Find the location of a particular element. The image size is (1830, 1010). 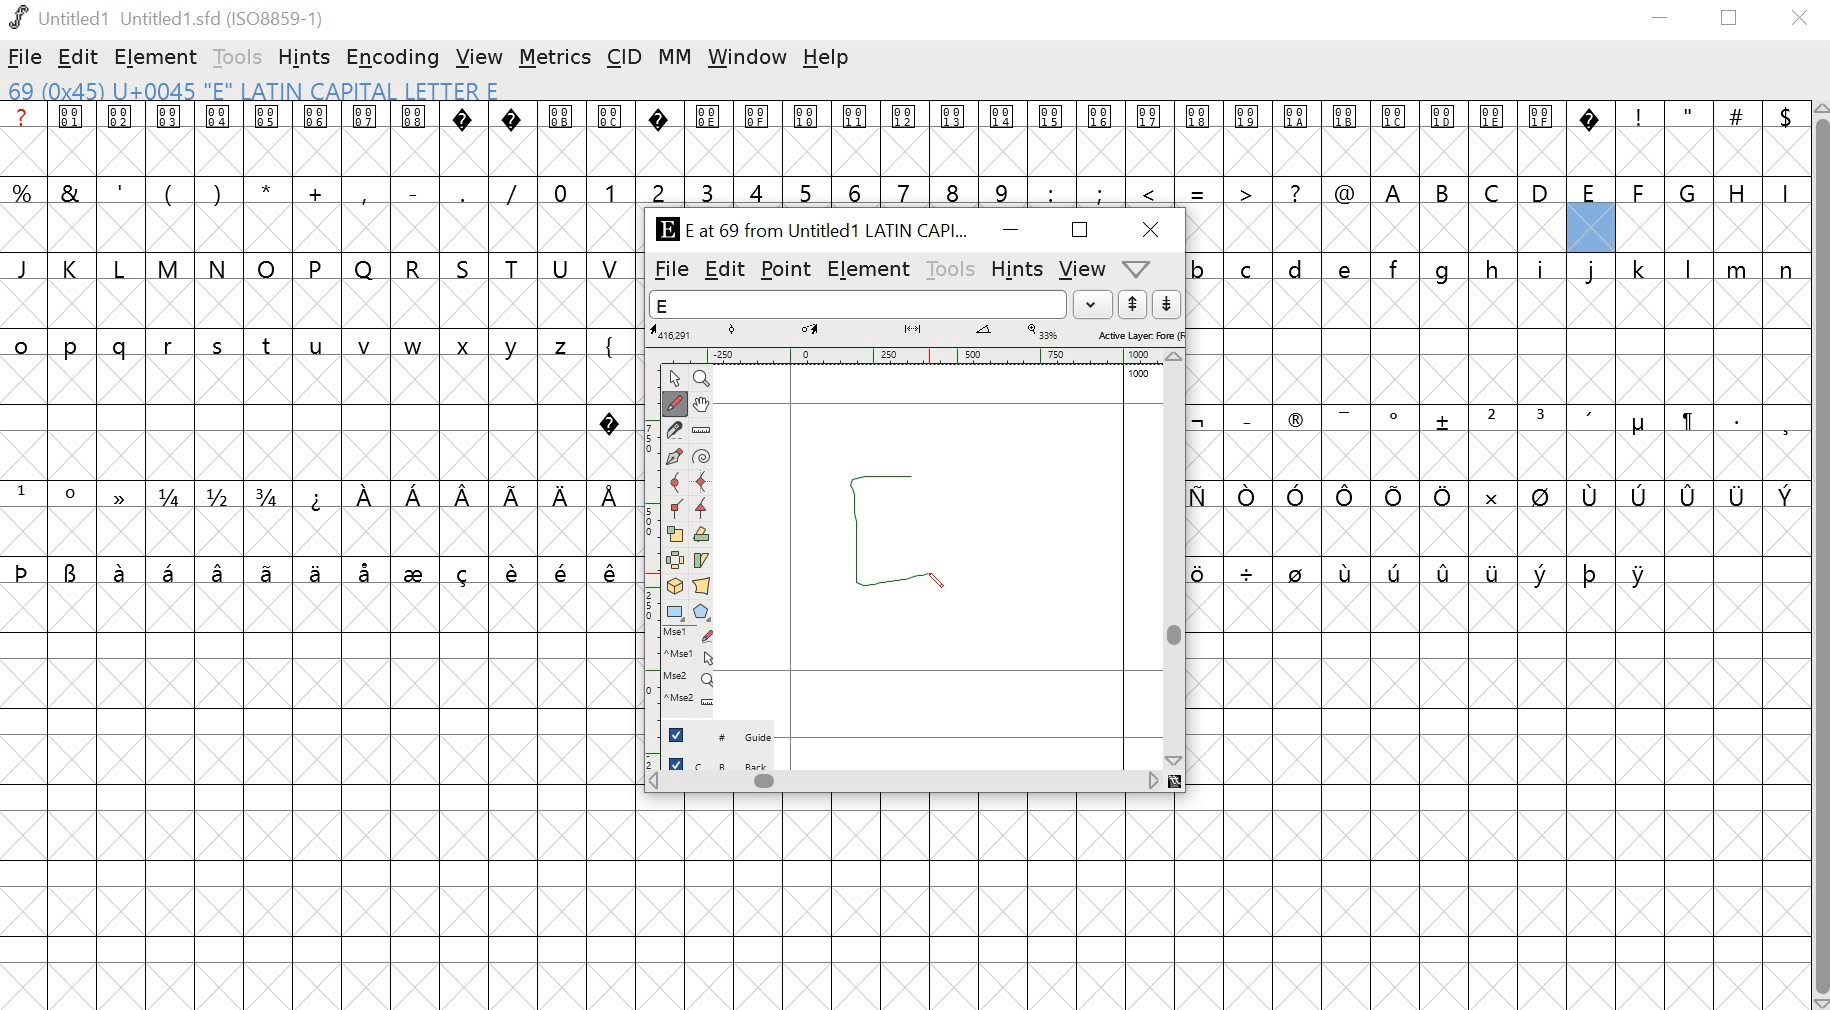

Ruler is located at coordinates (703, 429).